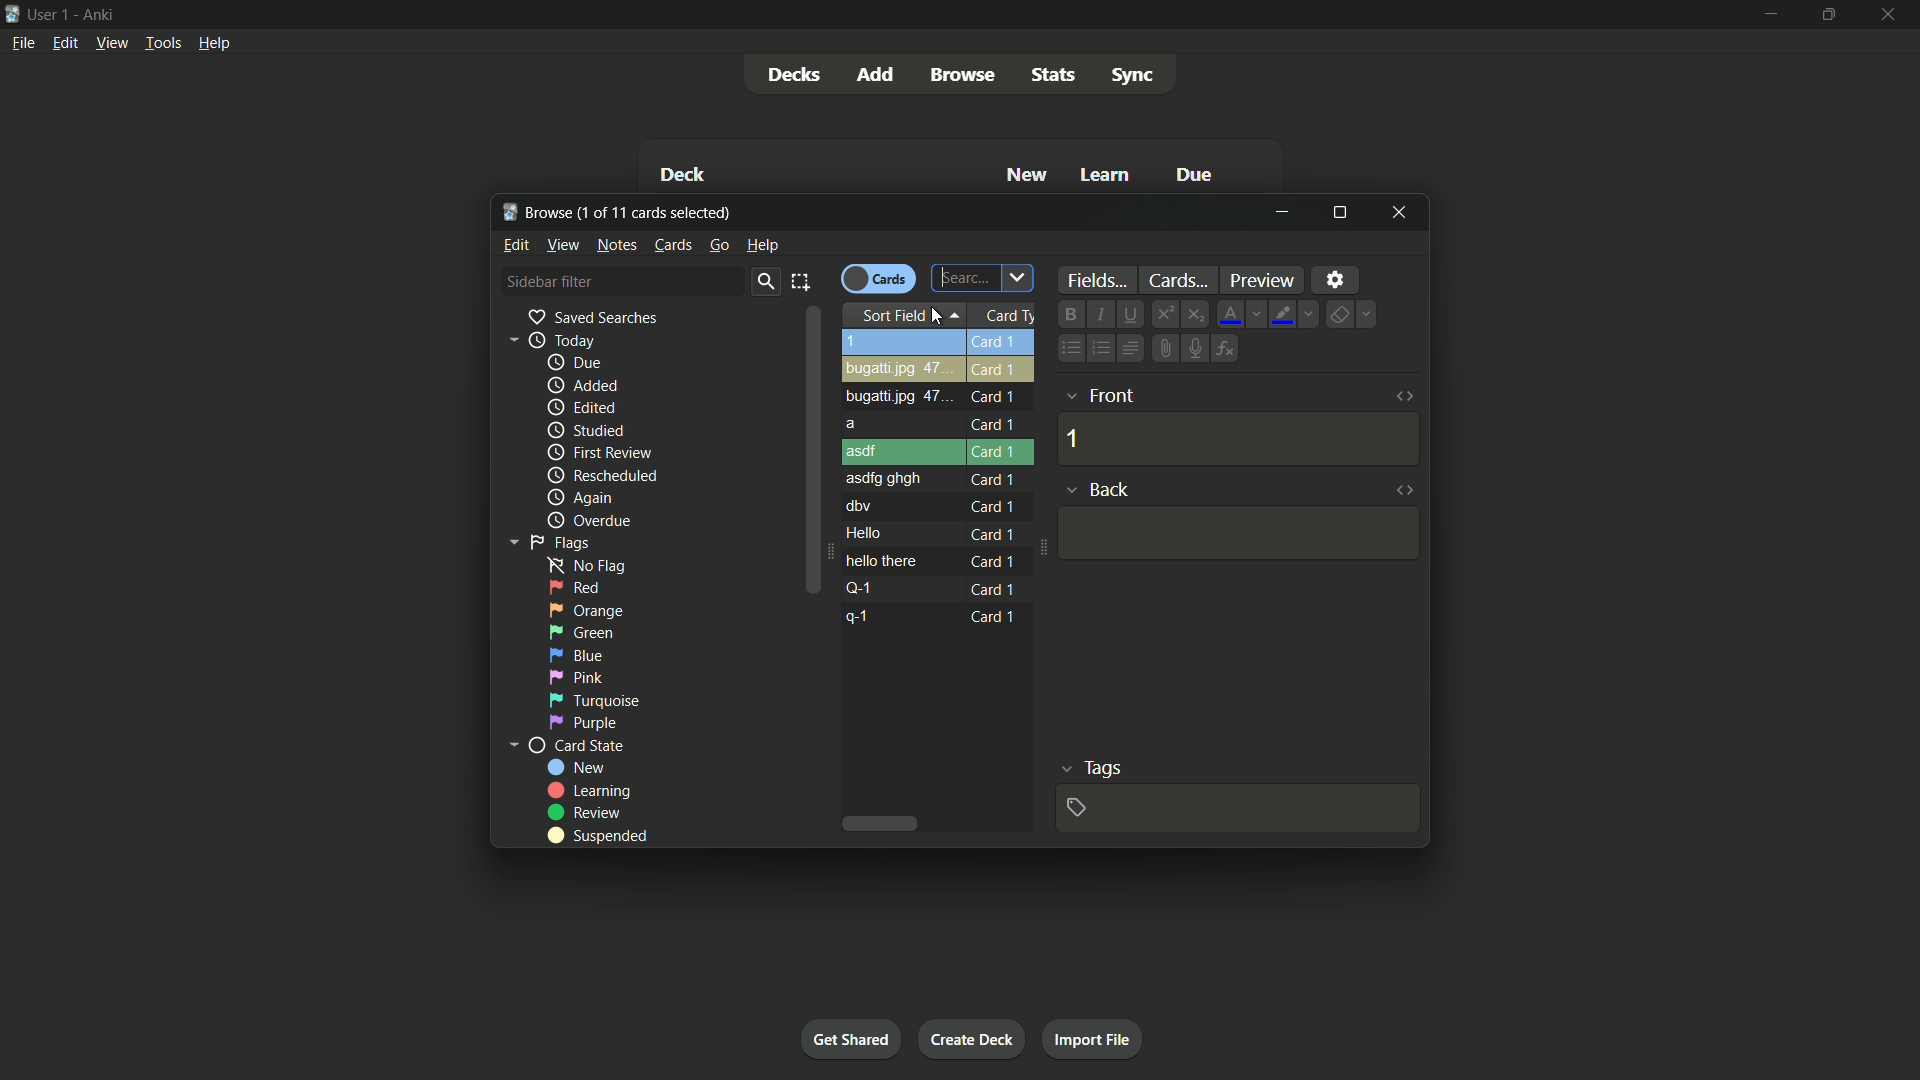 This screenshot has height=1080, width=1920. I want to click on a, so click(852, 423).